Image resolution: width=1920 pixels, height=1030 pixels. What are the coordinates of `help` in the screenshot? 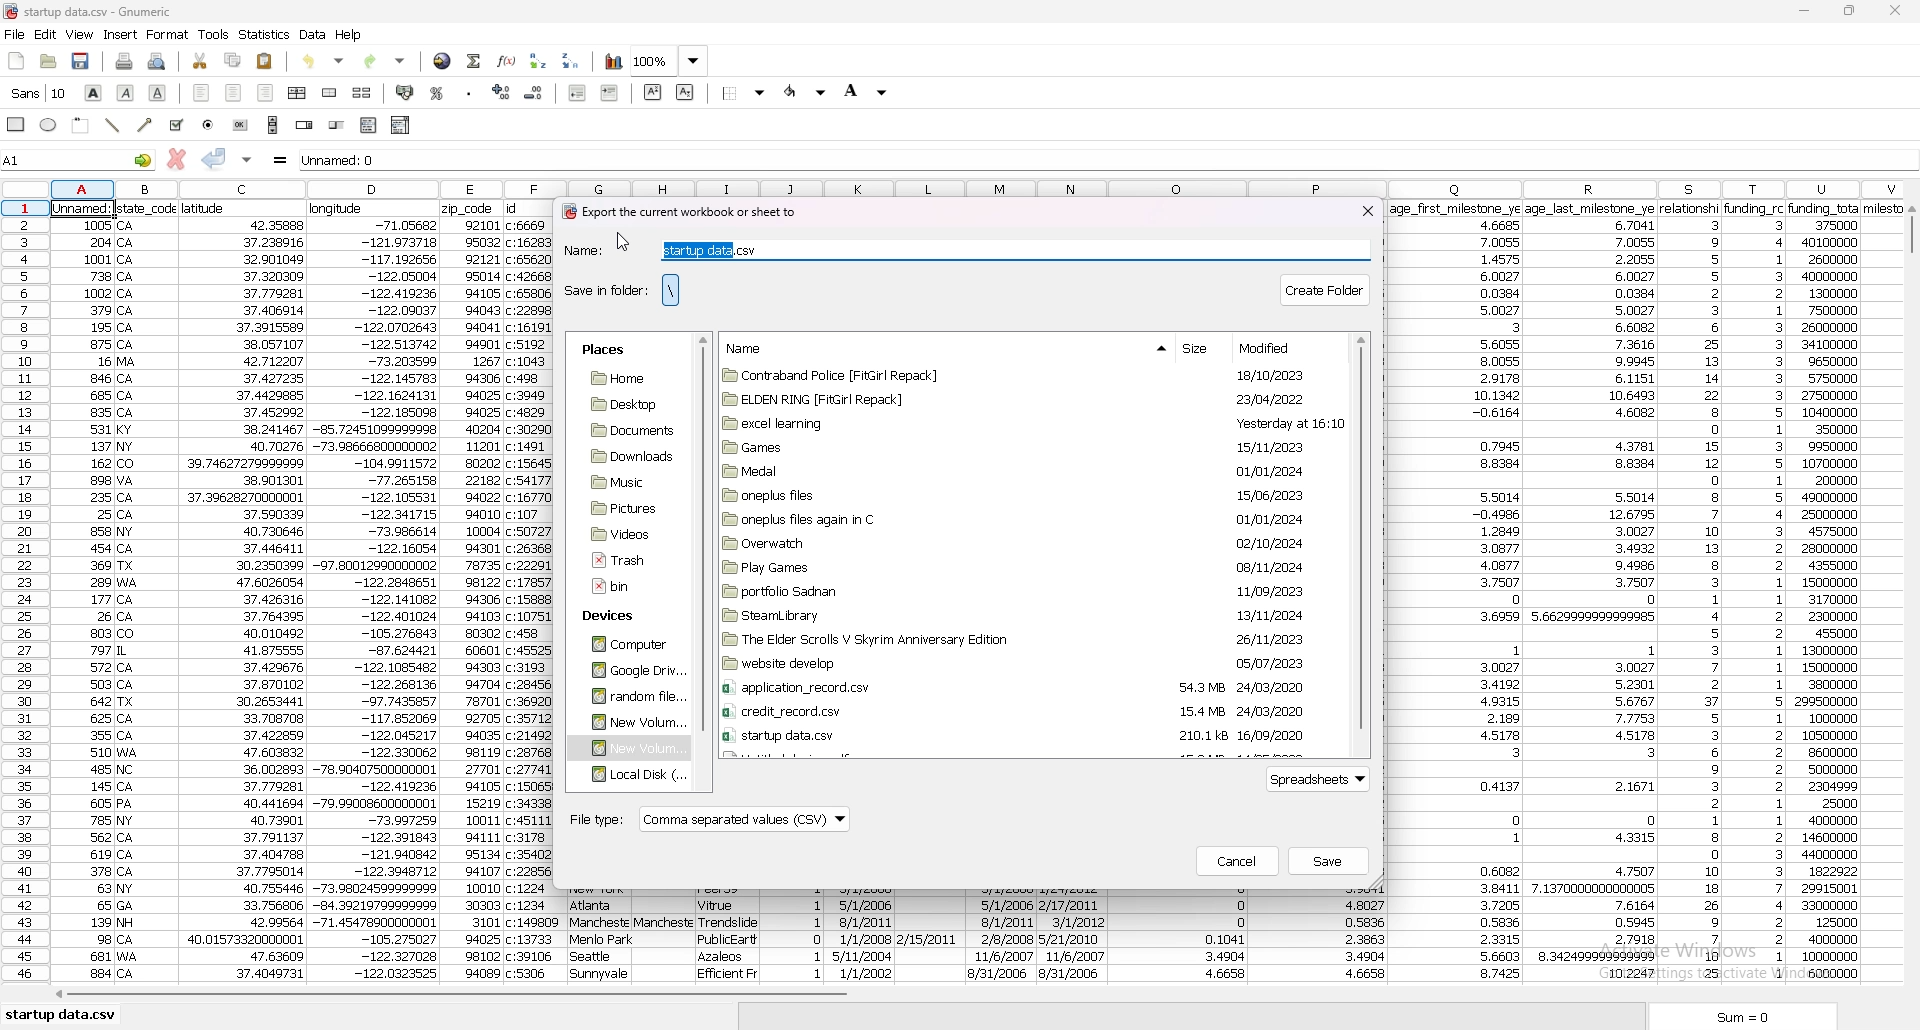 It's located at (349, 35).